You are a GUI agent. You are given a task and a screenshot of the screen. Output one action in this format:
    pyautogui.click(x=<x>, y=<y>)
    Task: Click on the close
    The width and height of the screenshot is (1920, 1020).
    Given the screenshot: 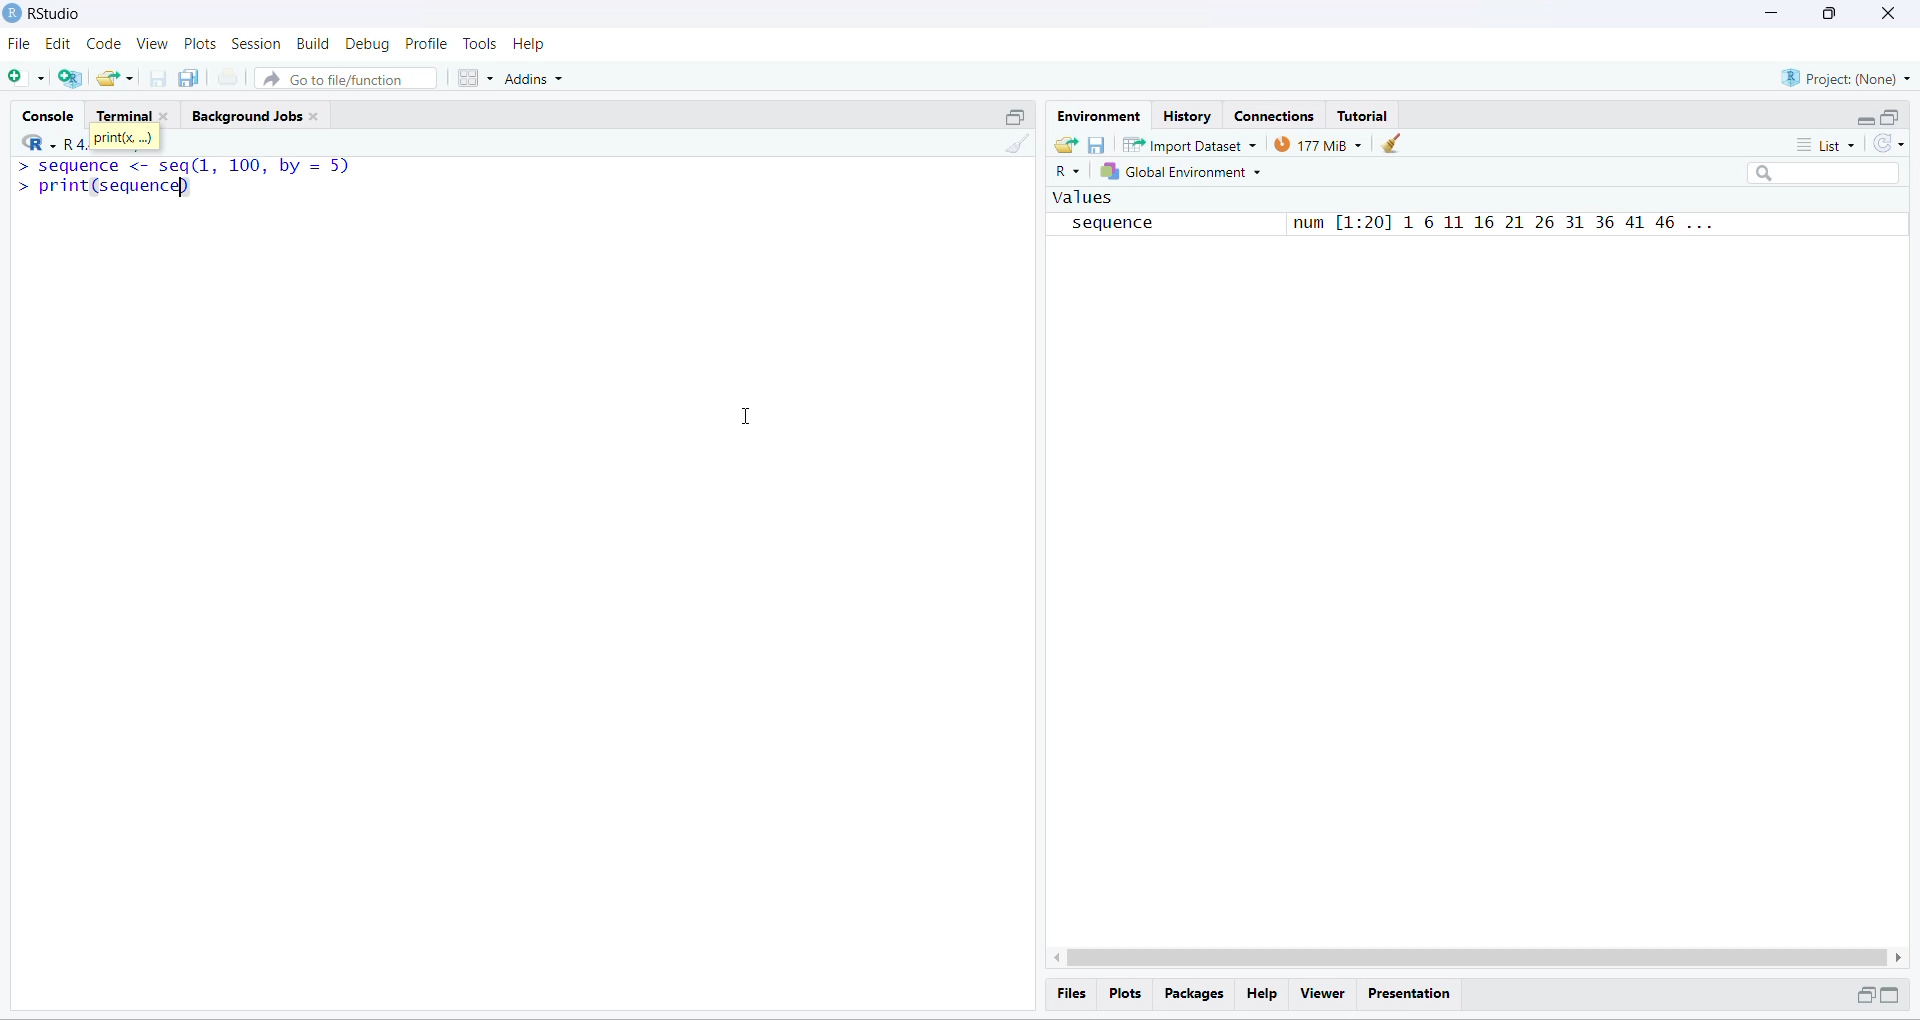 What is the action you would take?
    pyautogui.click(x=166, y=117)
    